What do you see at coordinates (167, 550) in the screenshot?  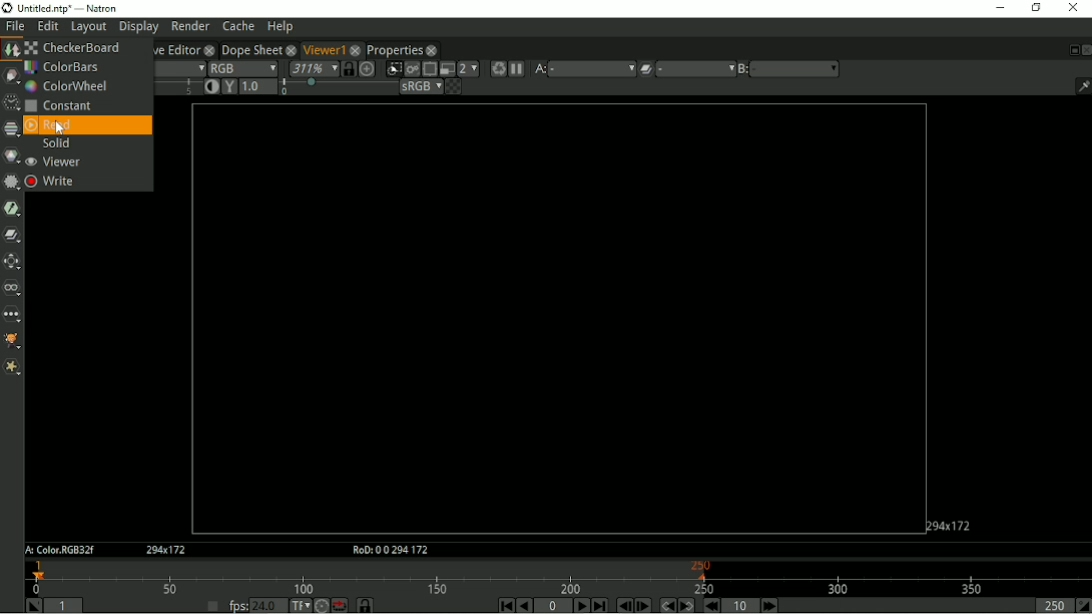 I see `Aspect` at bounding box center [167, 550].